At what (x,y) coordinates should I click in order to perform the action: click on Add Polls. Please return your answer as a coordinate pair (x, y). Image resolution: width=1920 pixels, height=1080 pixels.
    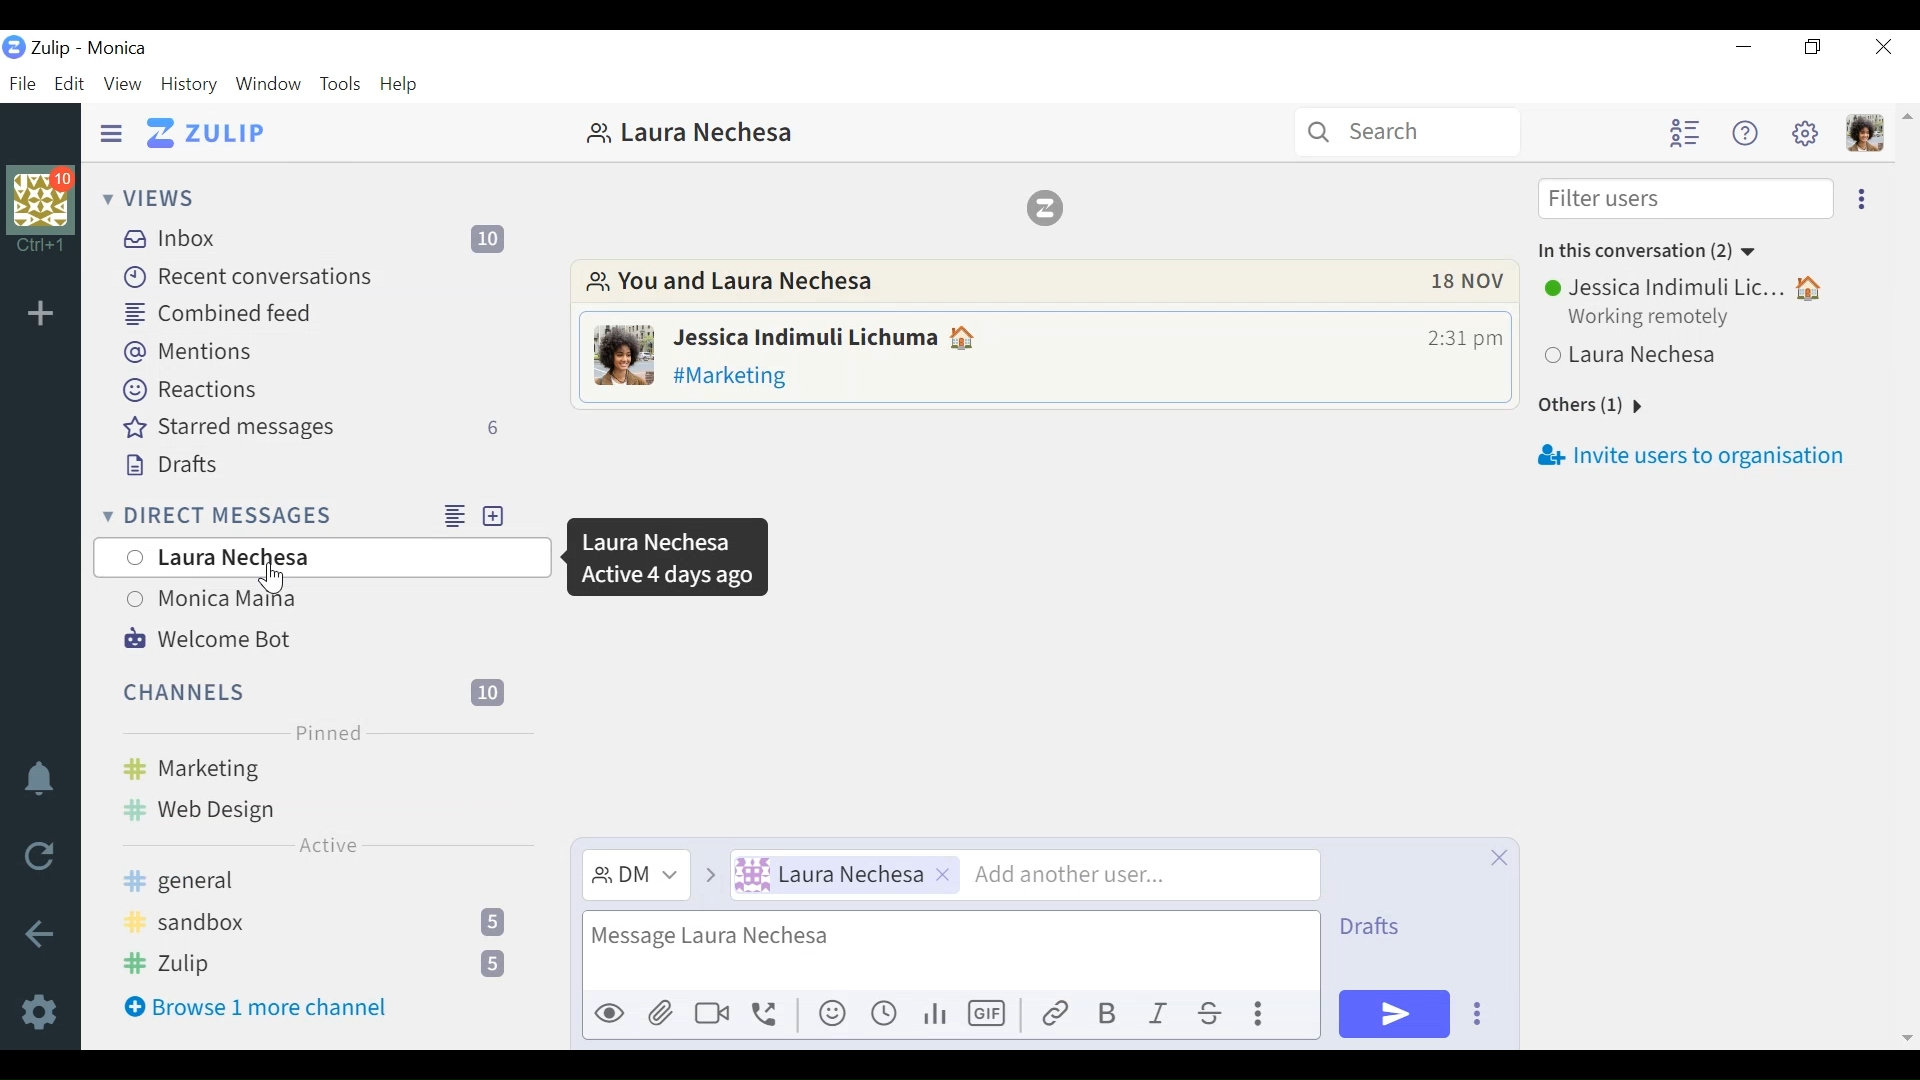
    Looking at the image, I should click on (940, 1014).